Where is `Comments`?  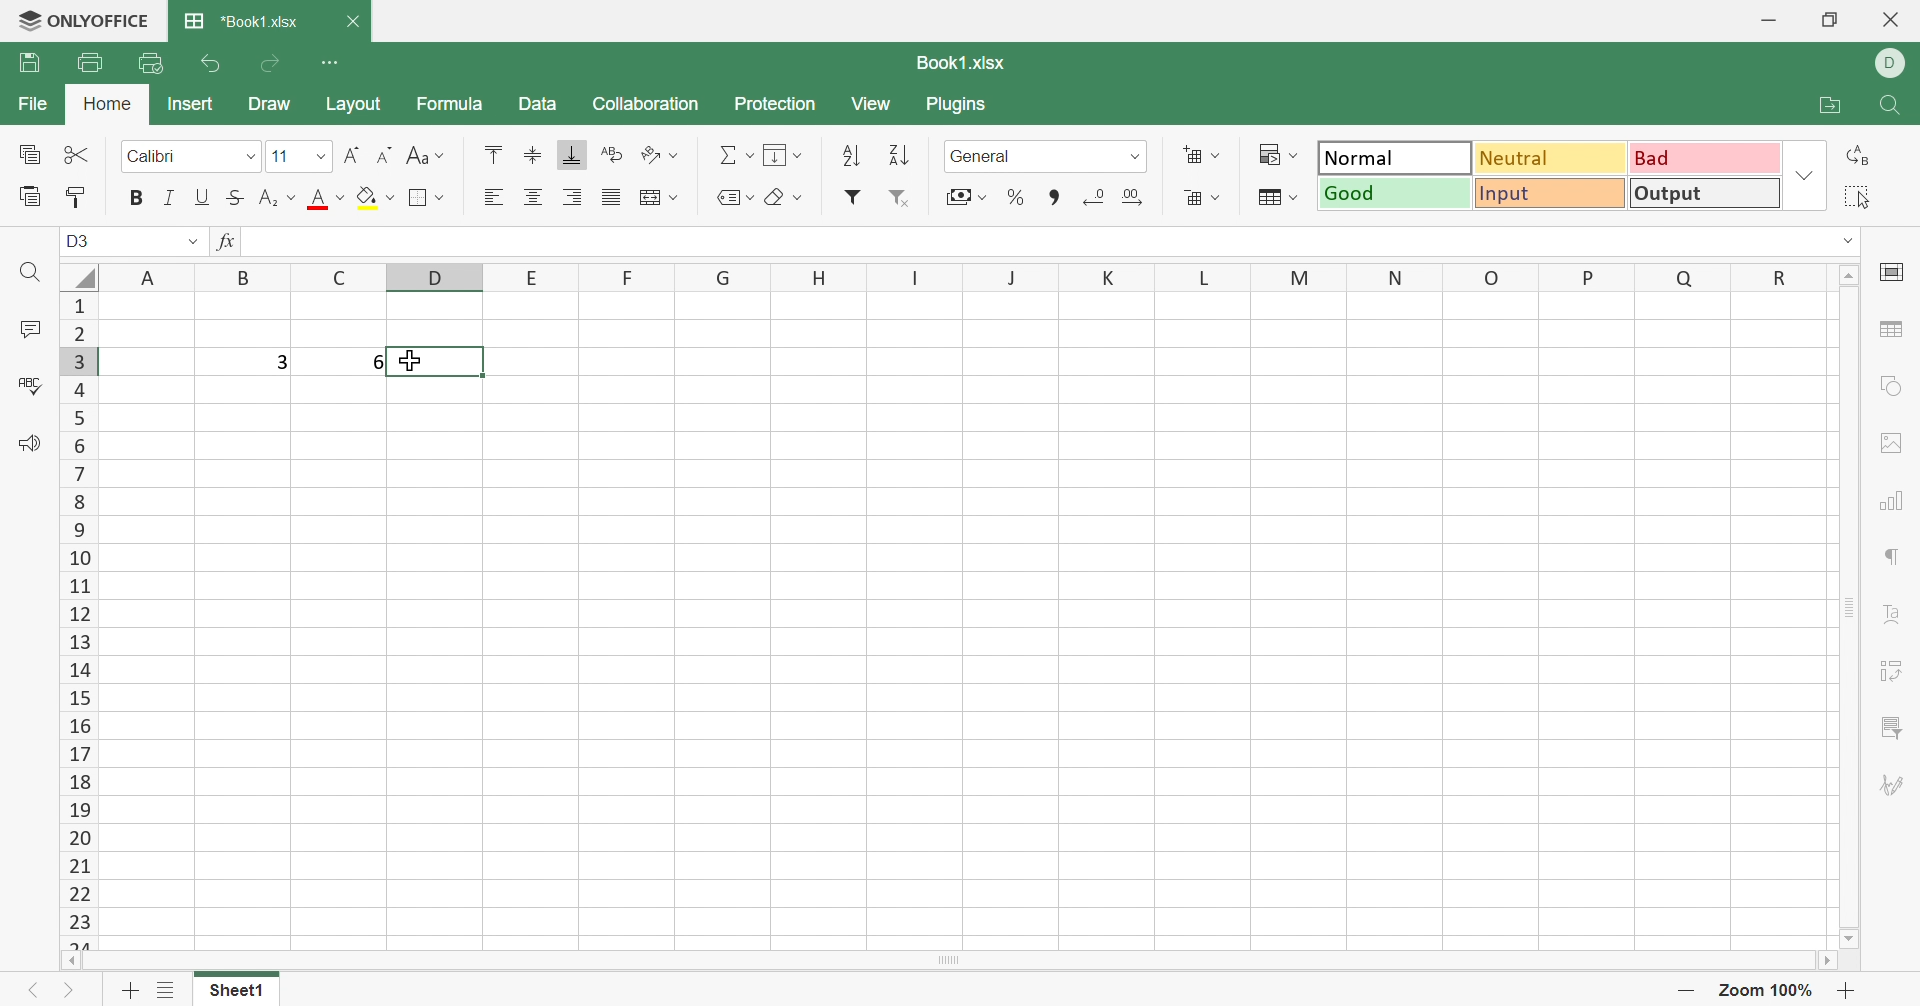
Comments is located at coordinates (31, 330).